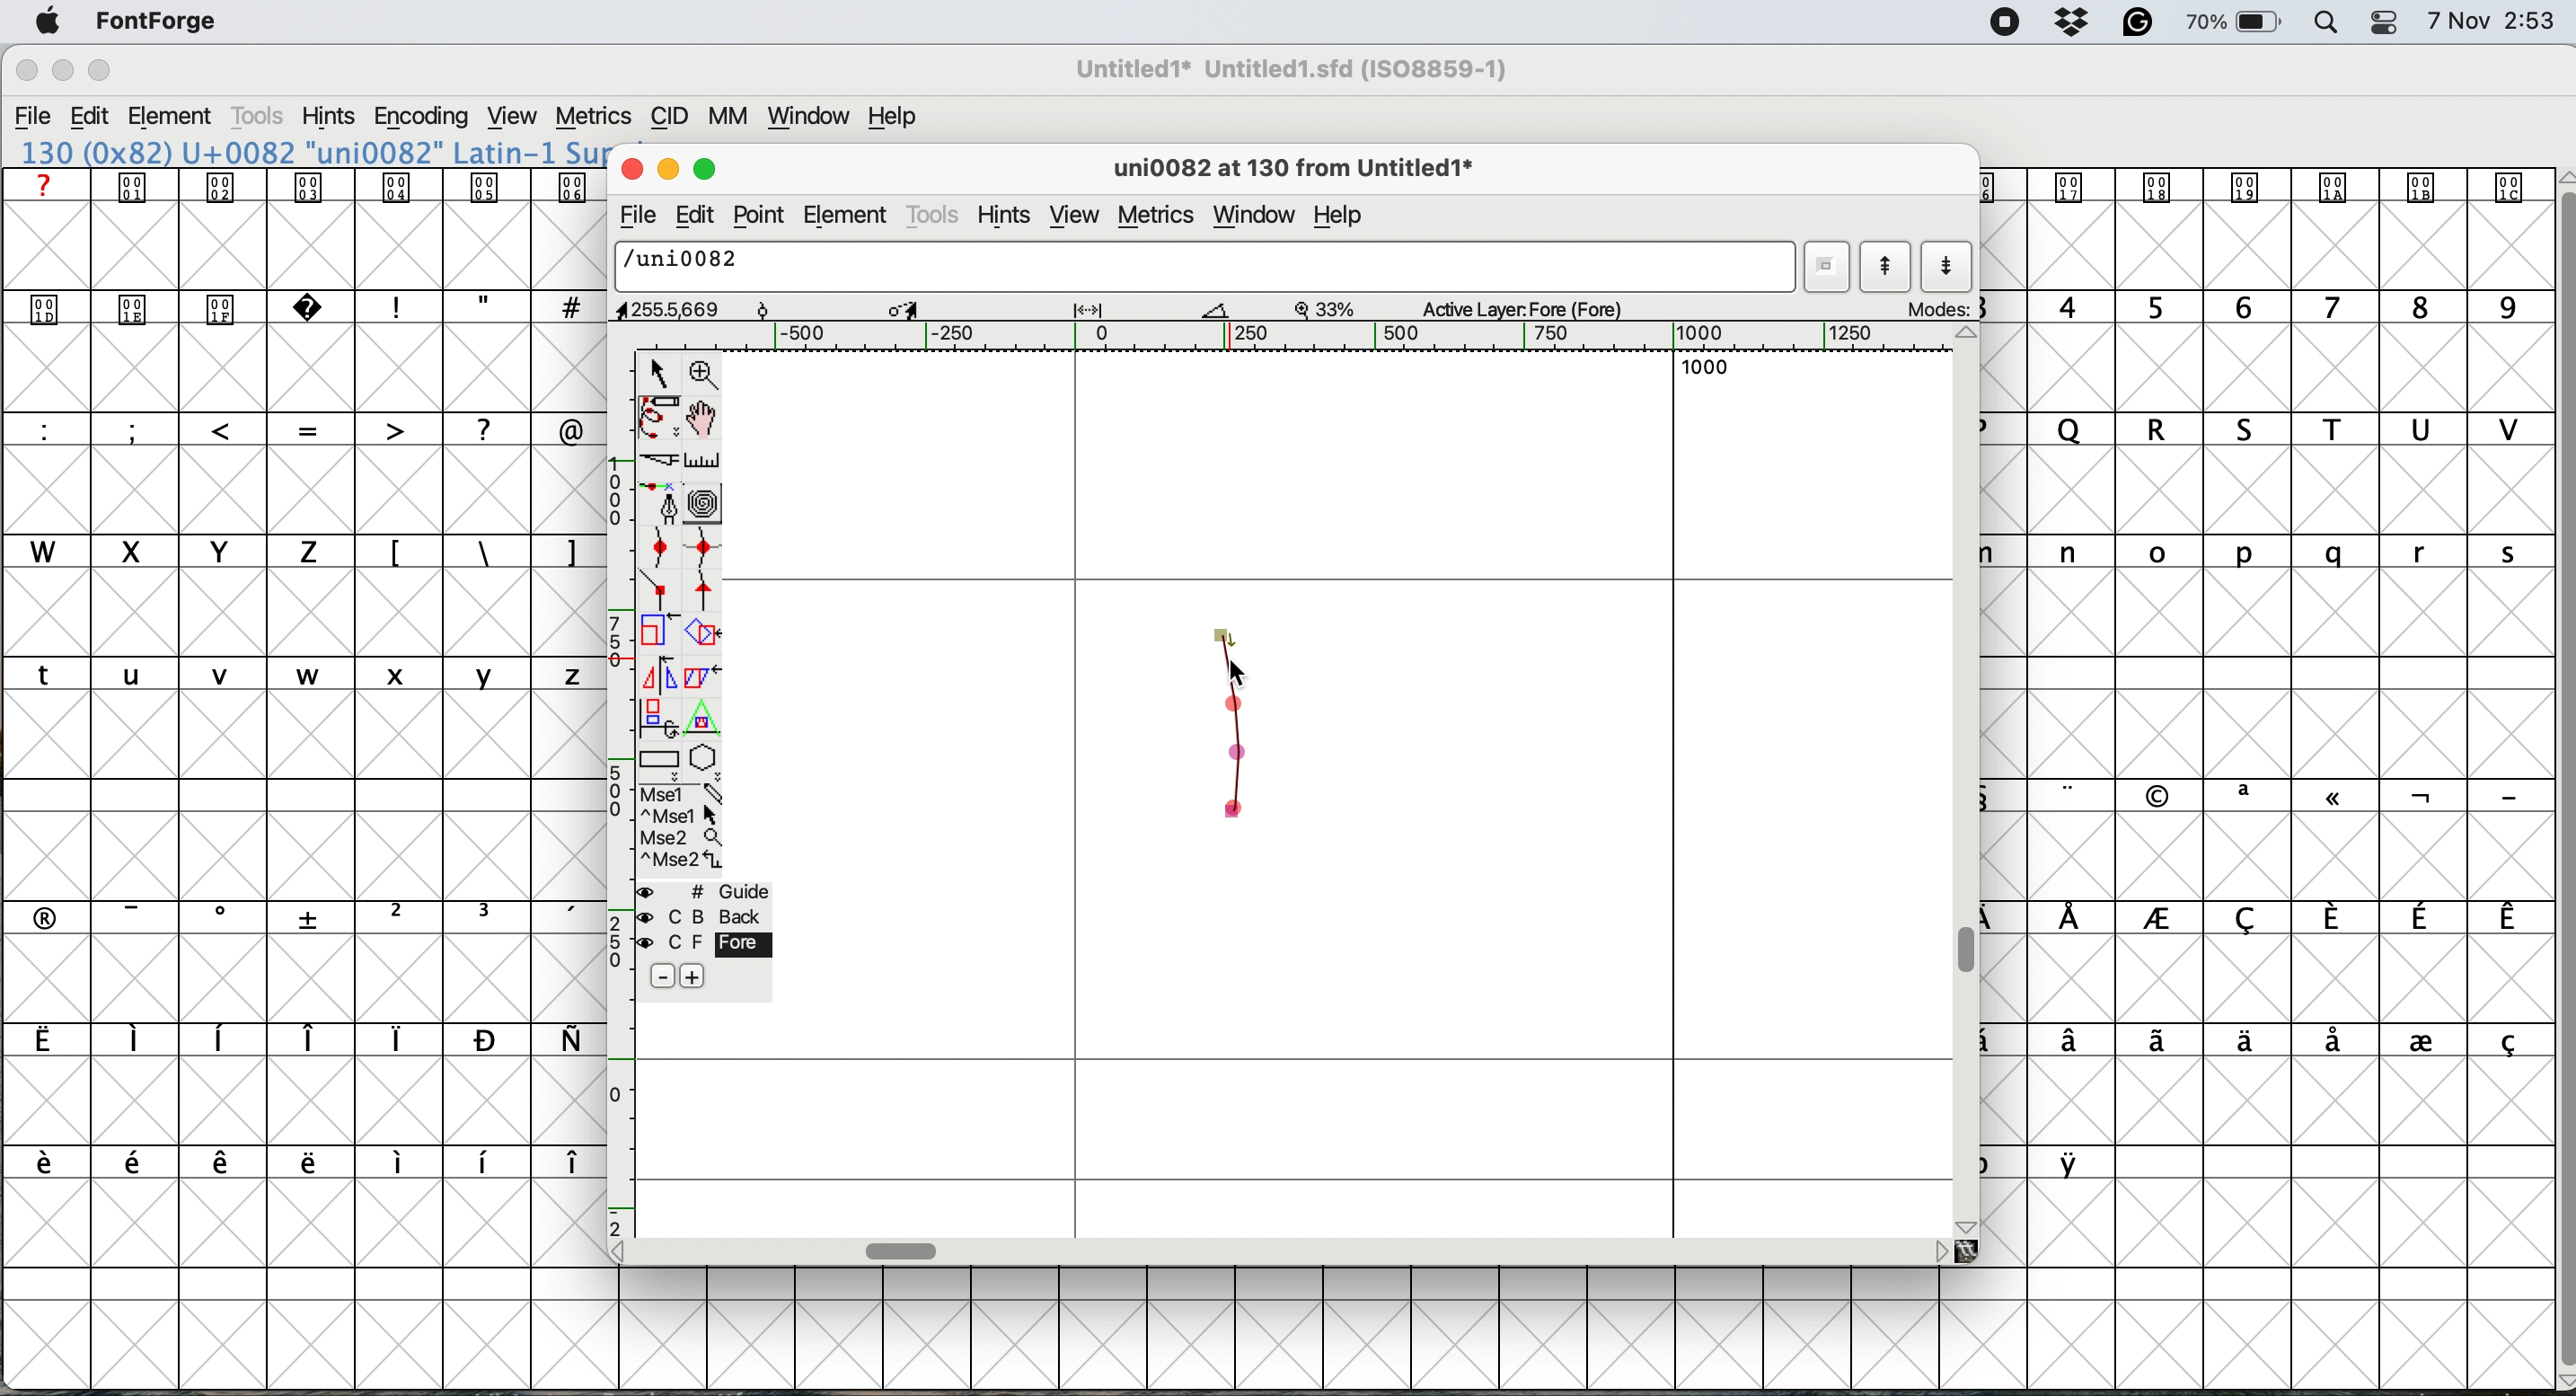 The width and height of the screenshot is (2576, 1396). I want to click on rotate selection in 3d then project back to plane, so click(660, 719).